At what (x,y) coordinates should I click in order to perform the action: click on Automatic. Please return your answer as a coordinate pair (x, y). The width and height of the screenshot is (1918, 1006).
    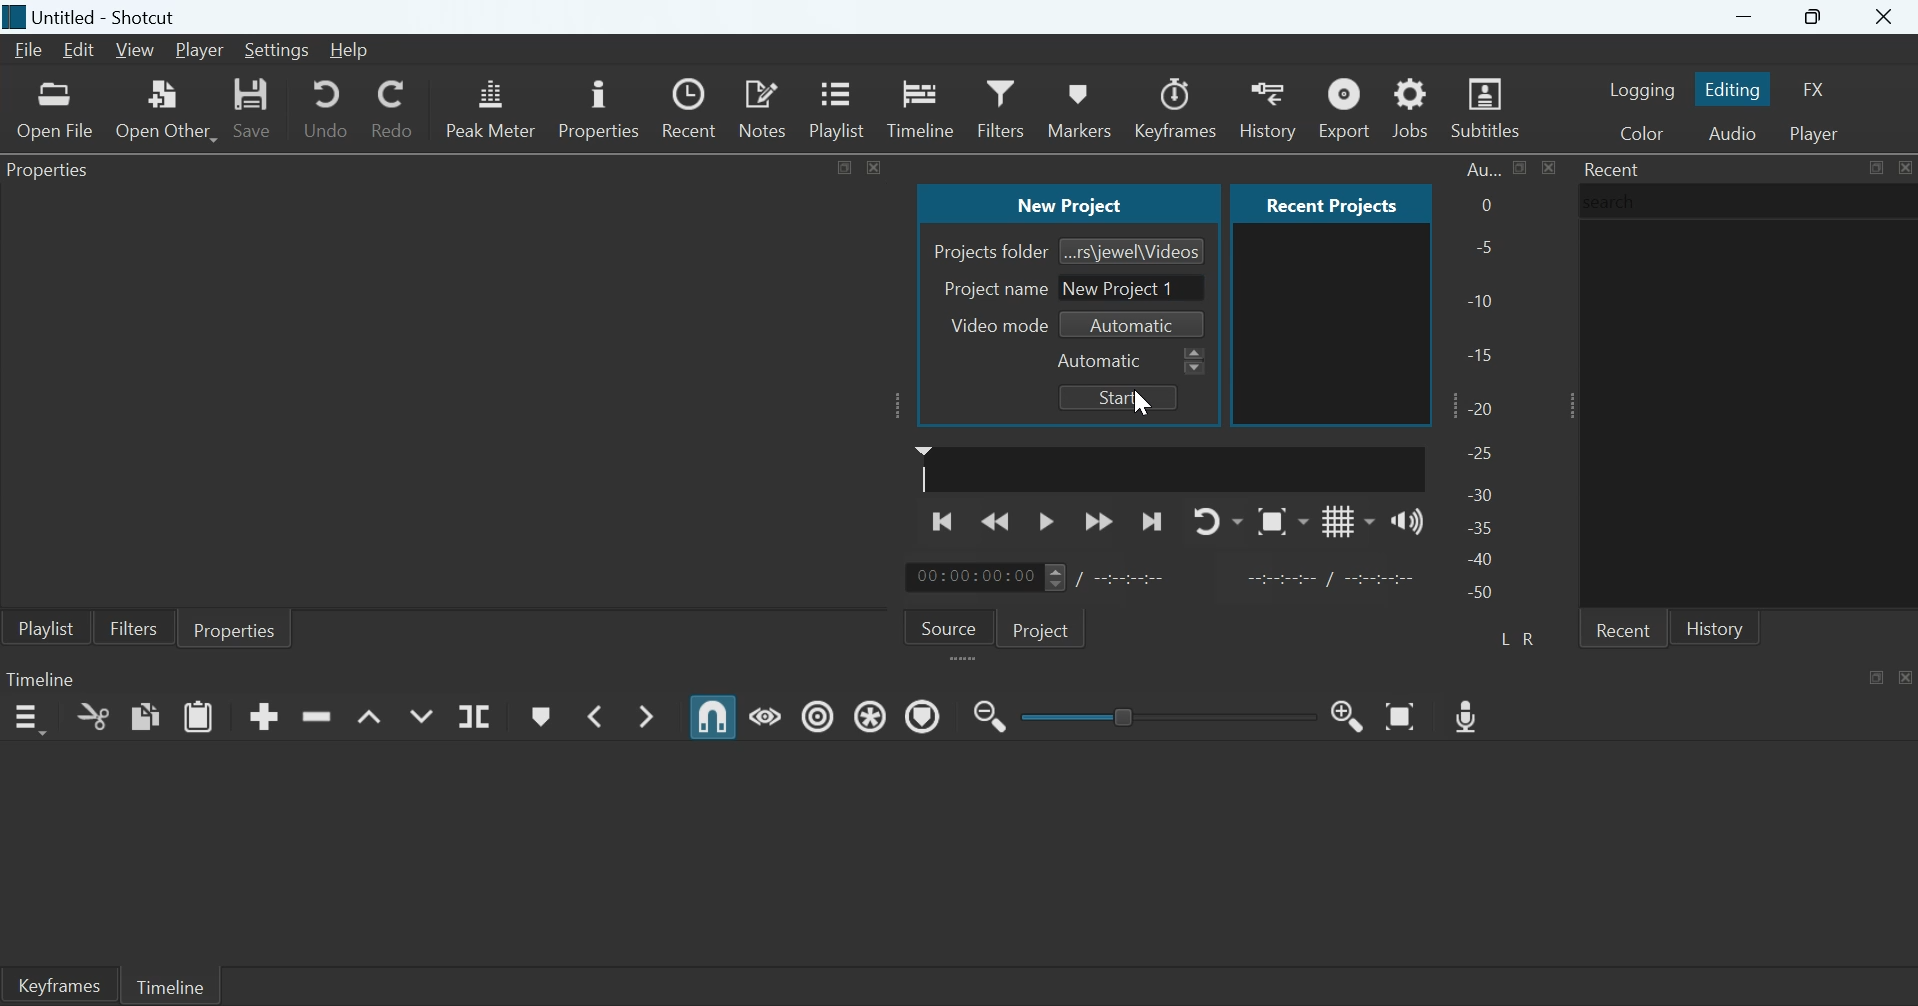
    Looking at the image, I should click on (1101, 361).